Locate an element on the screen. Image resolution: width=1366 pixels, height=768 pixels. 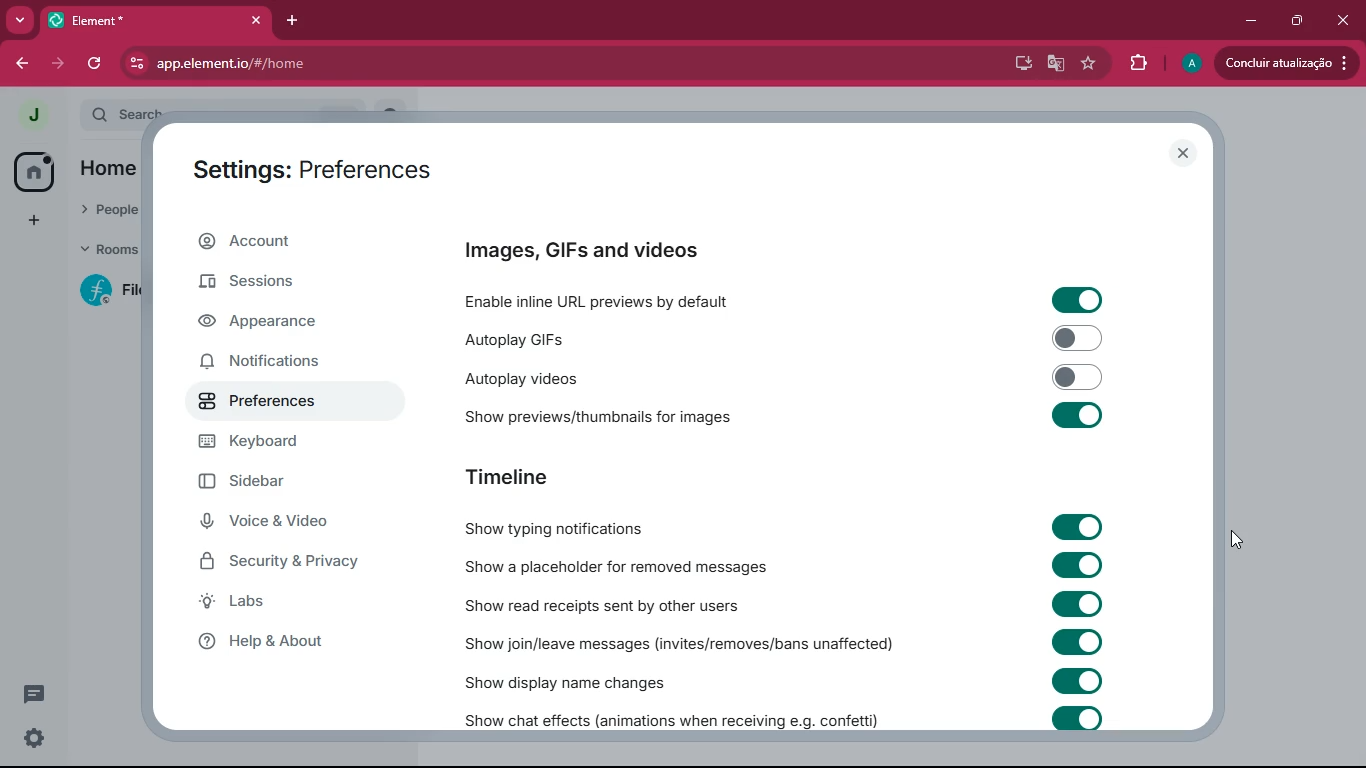
preferences is located at coordinates (261, 401).